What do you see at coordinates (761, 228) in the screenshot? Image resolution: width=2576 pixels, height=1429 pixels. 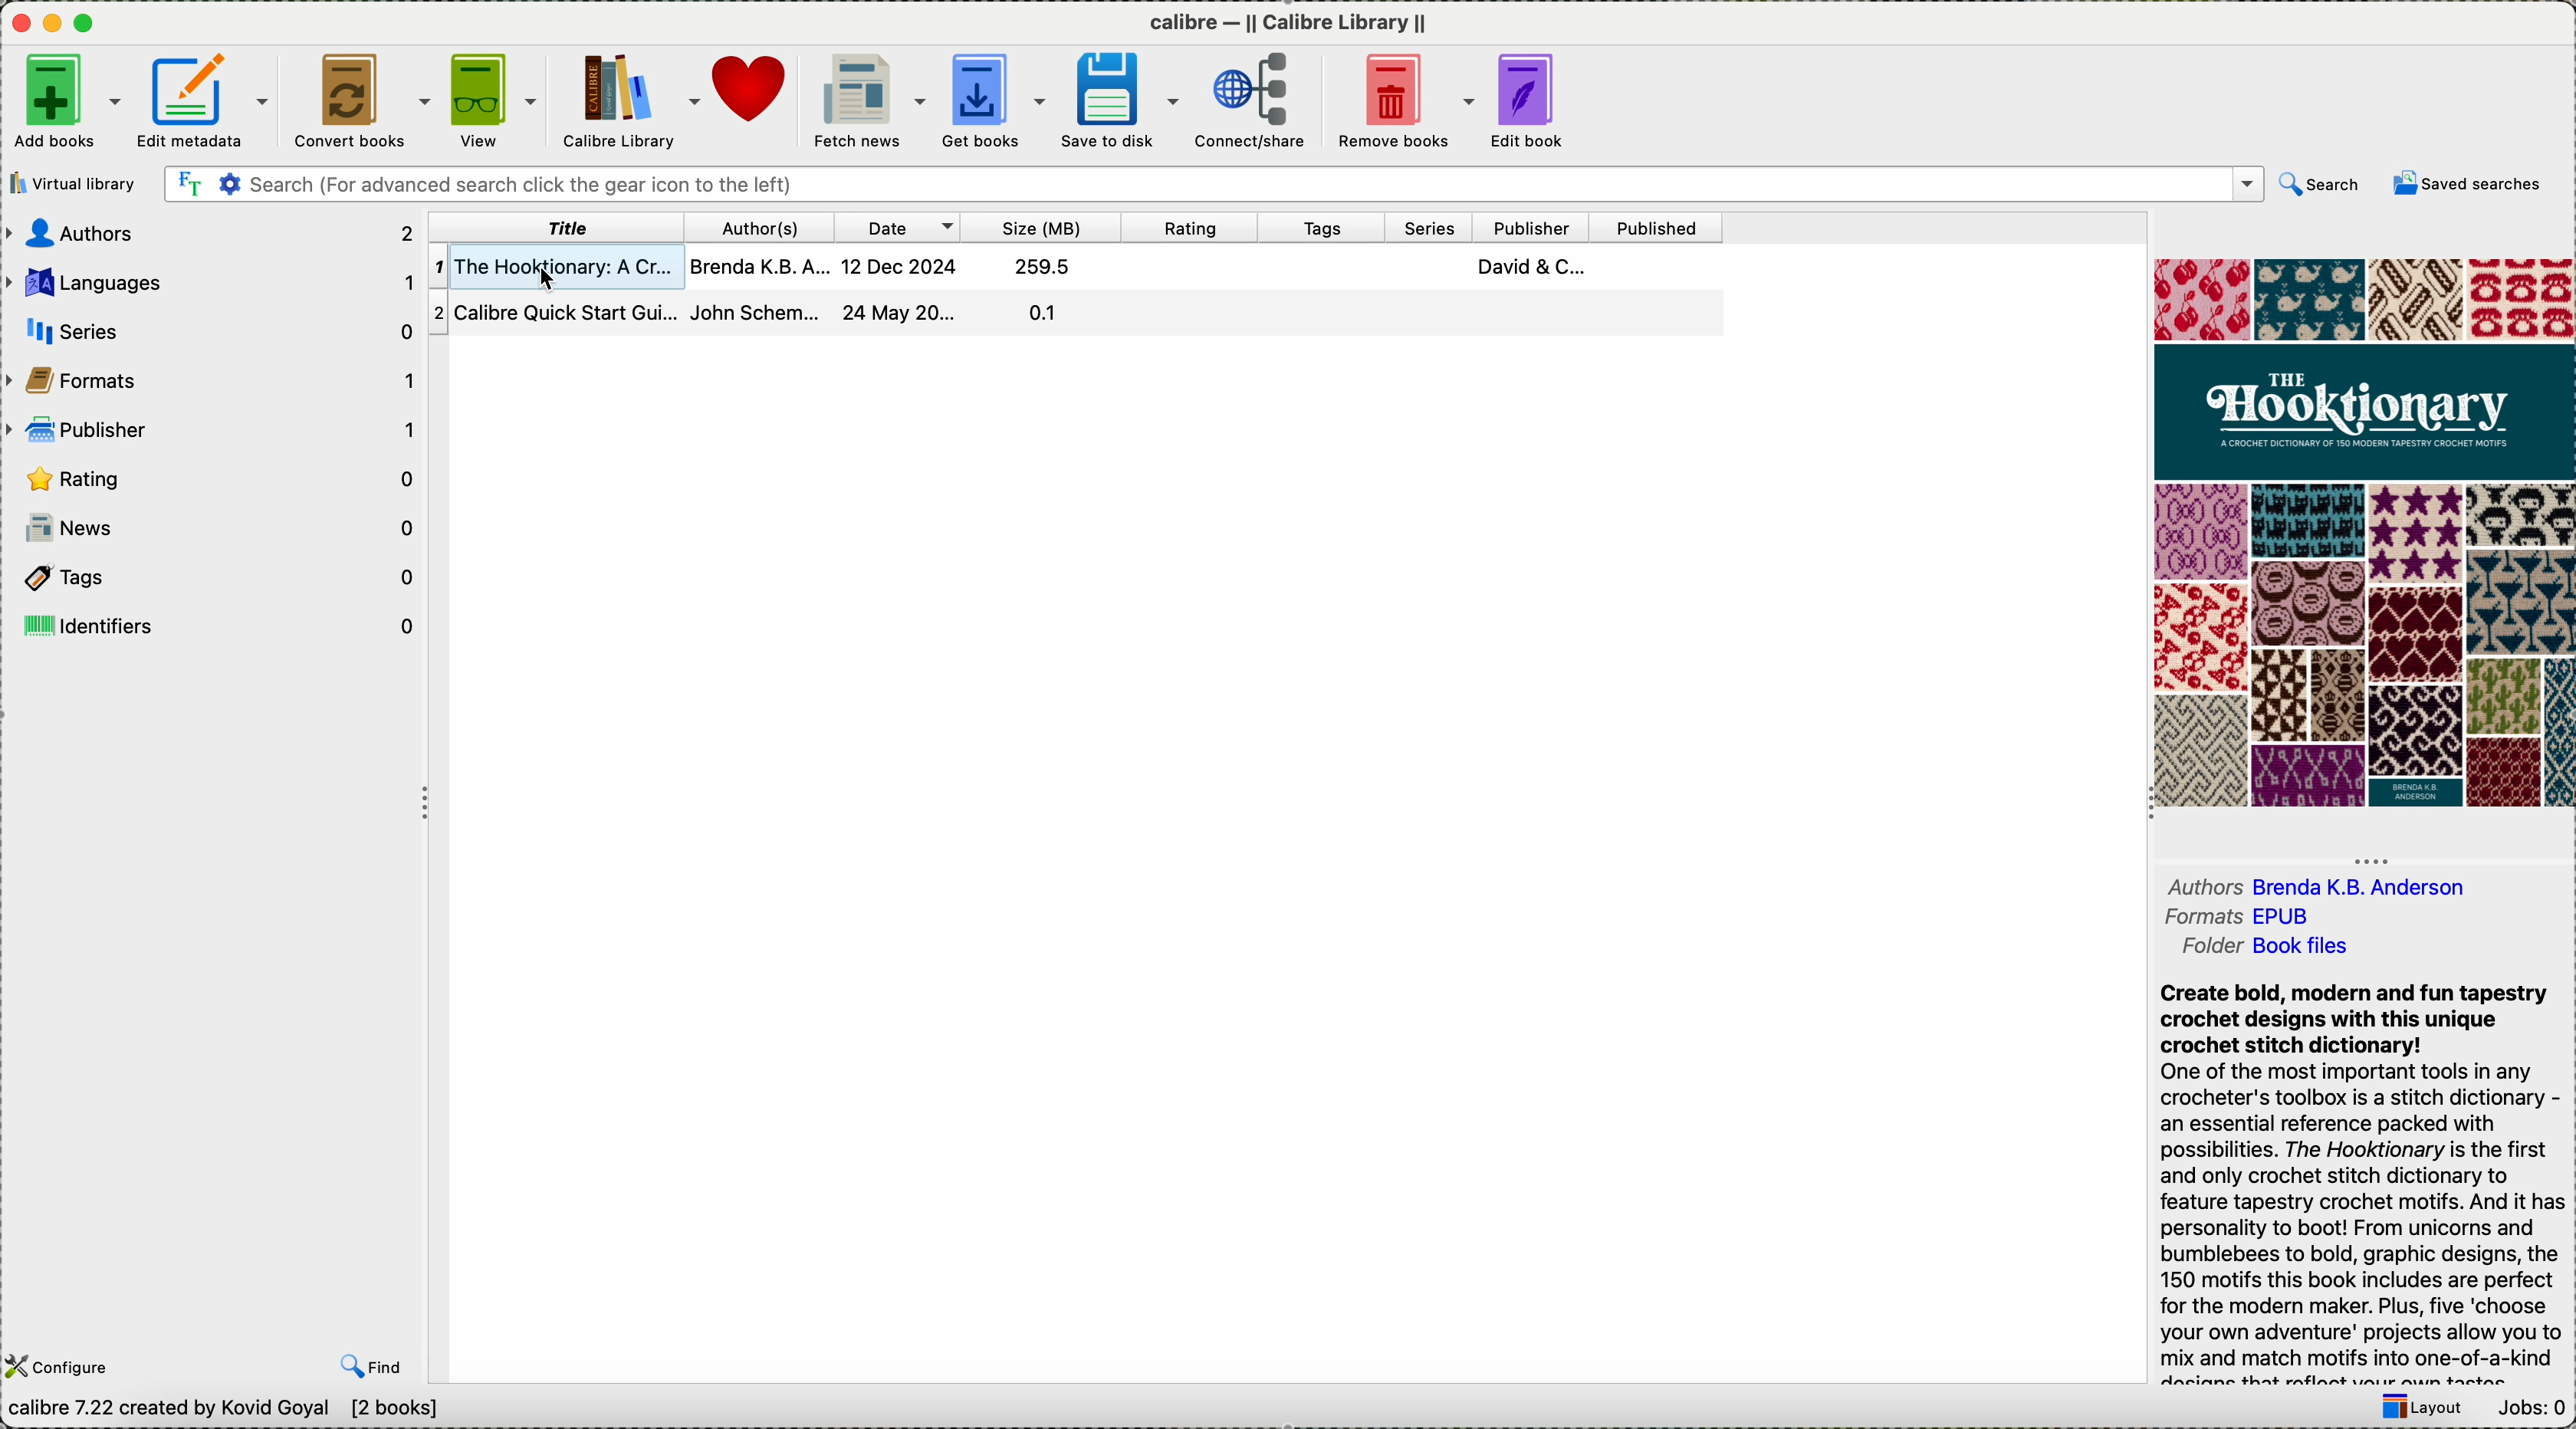 I see `author(s)` at bounding box center [761, 228].